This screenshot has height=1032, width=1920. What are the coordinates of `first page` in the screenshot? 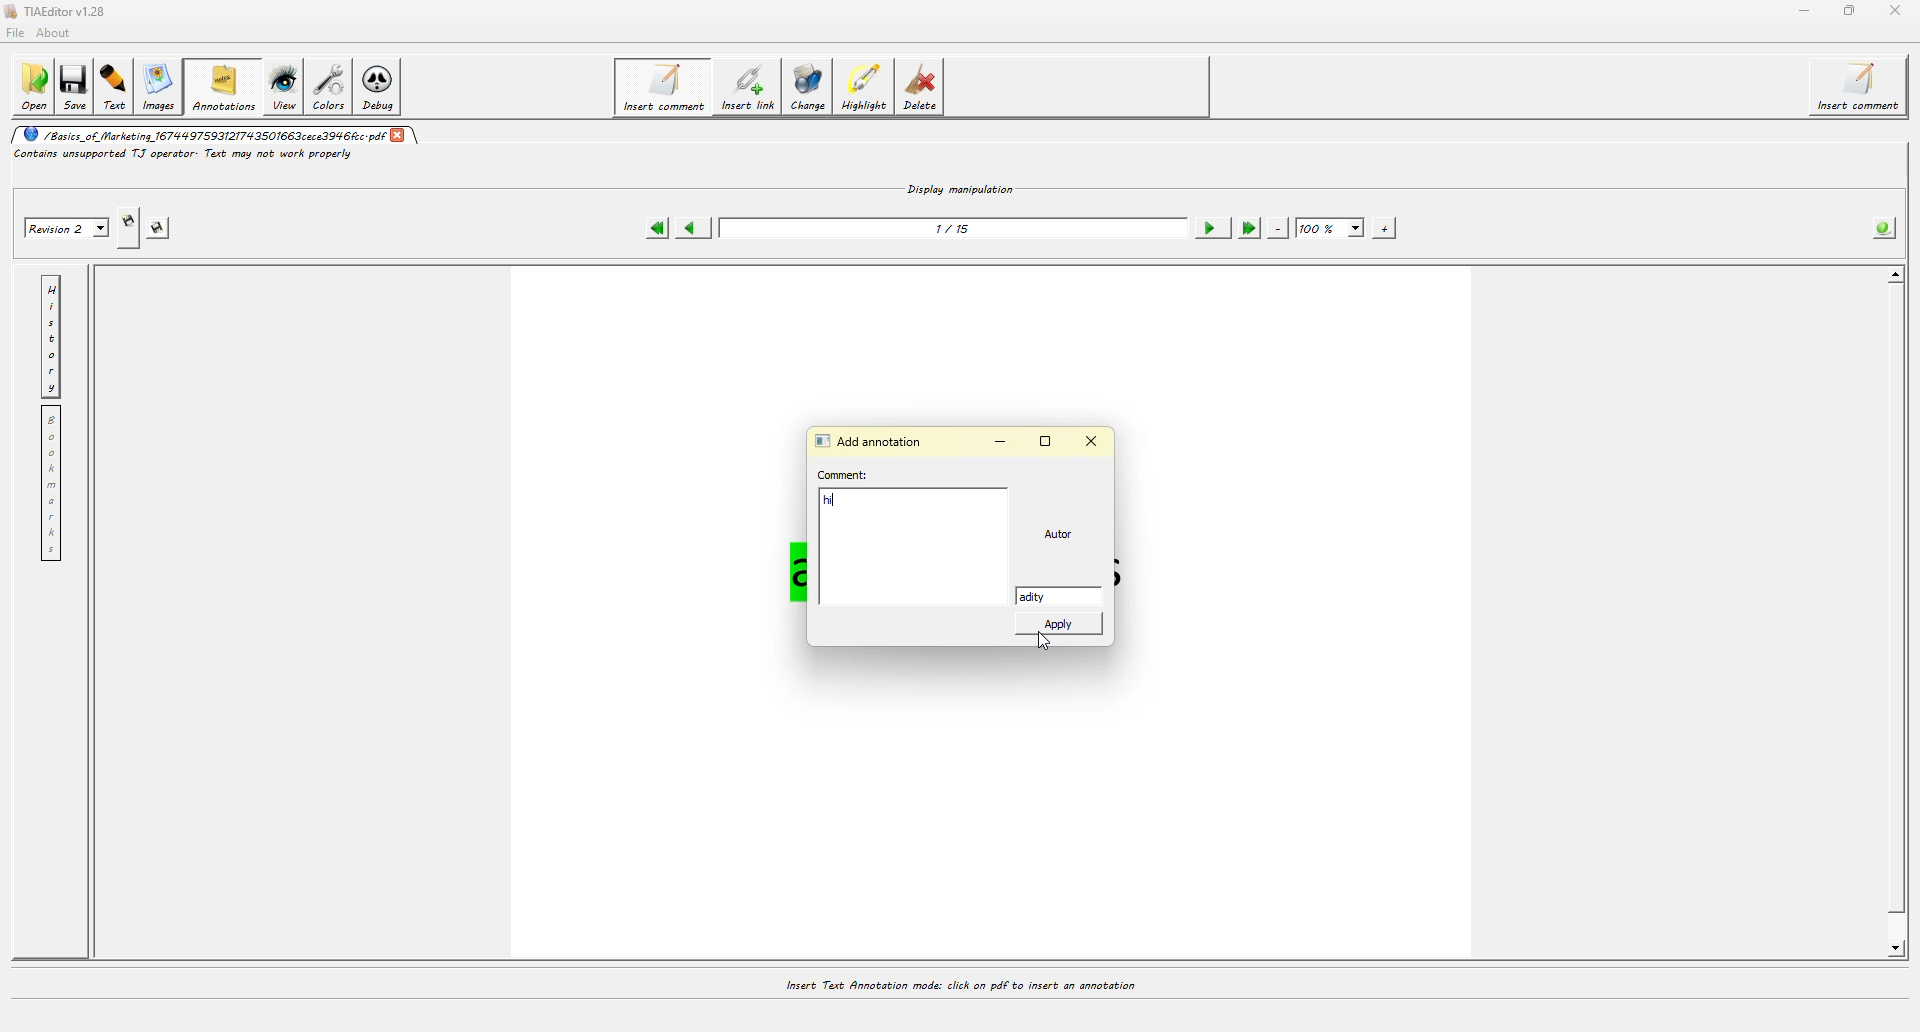 It's located at (656, 228).